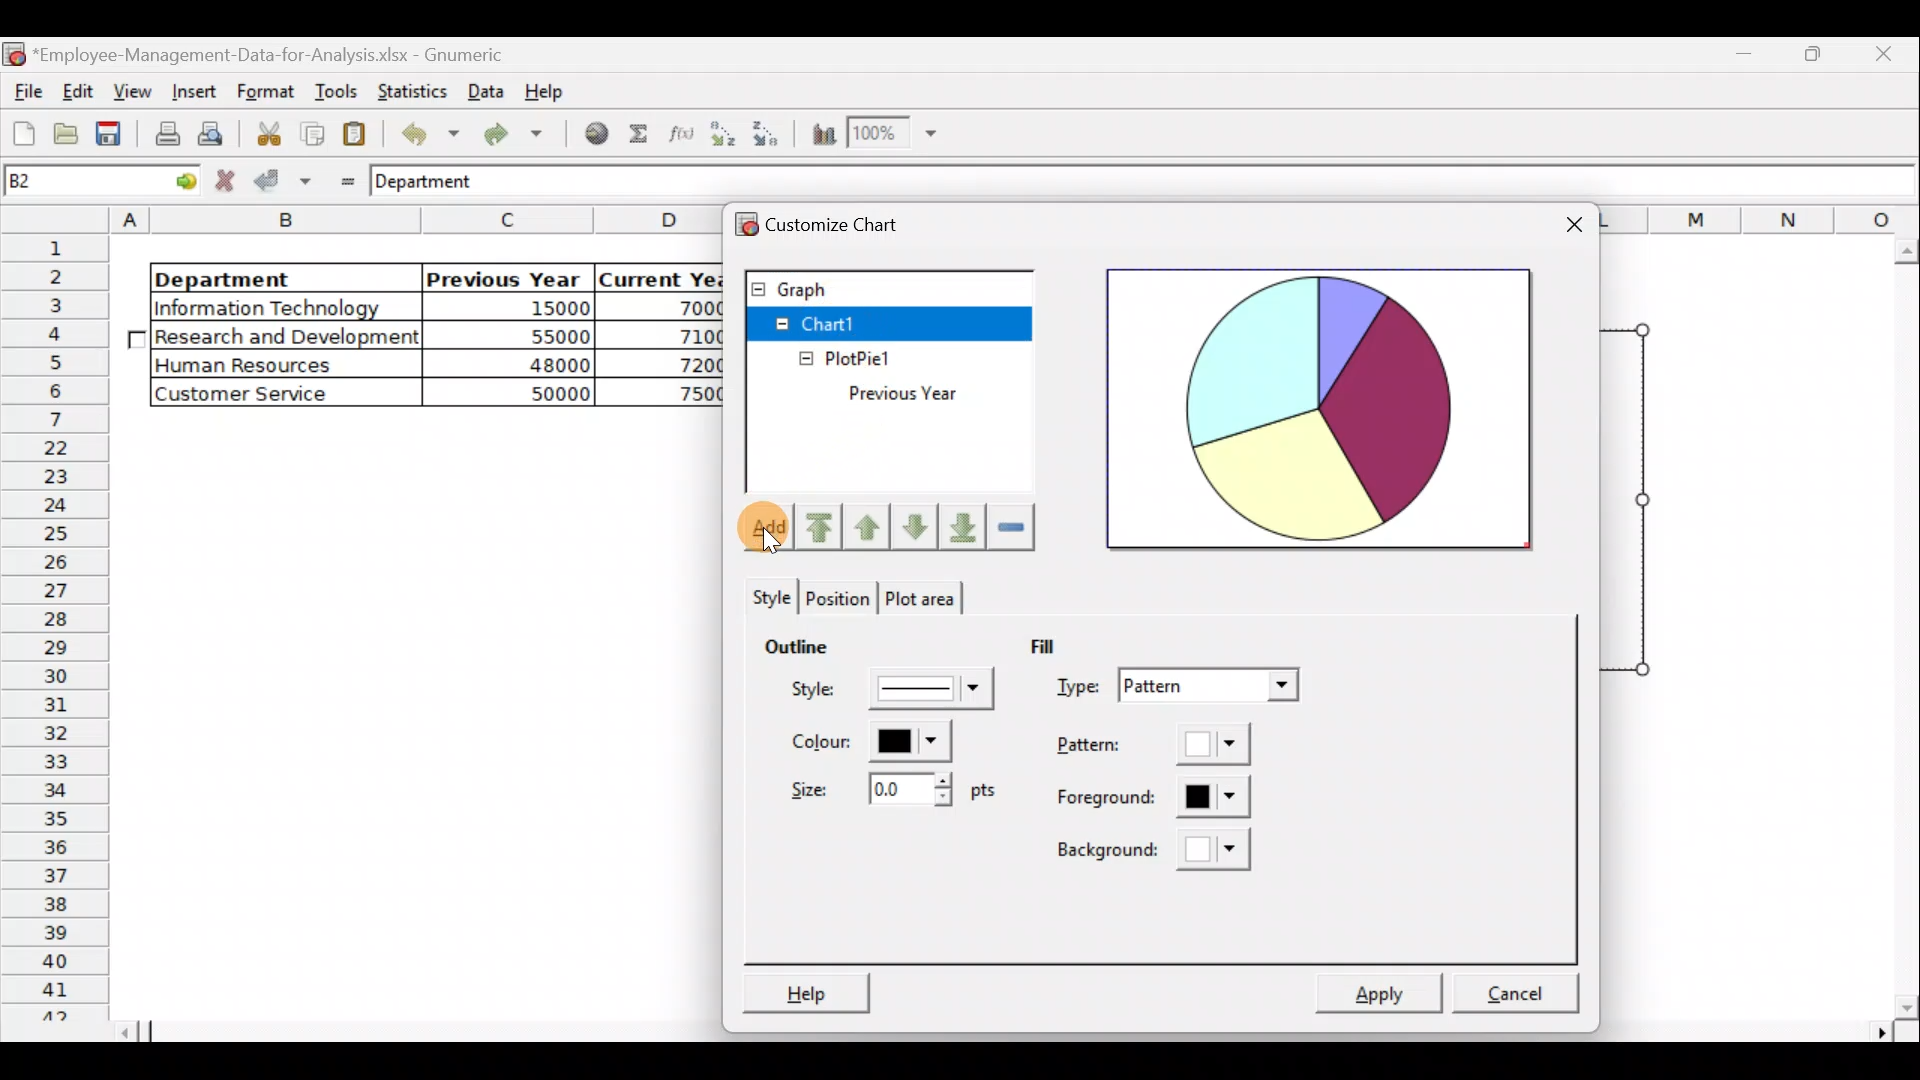 The height and width of the screenshot is (1080, 1920). Describe the element at coordinates (59, 627) in the screenshot. I see `Rows` at that location.